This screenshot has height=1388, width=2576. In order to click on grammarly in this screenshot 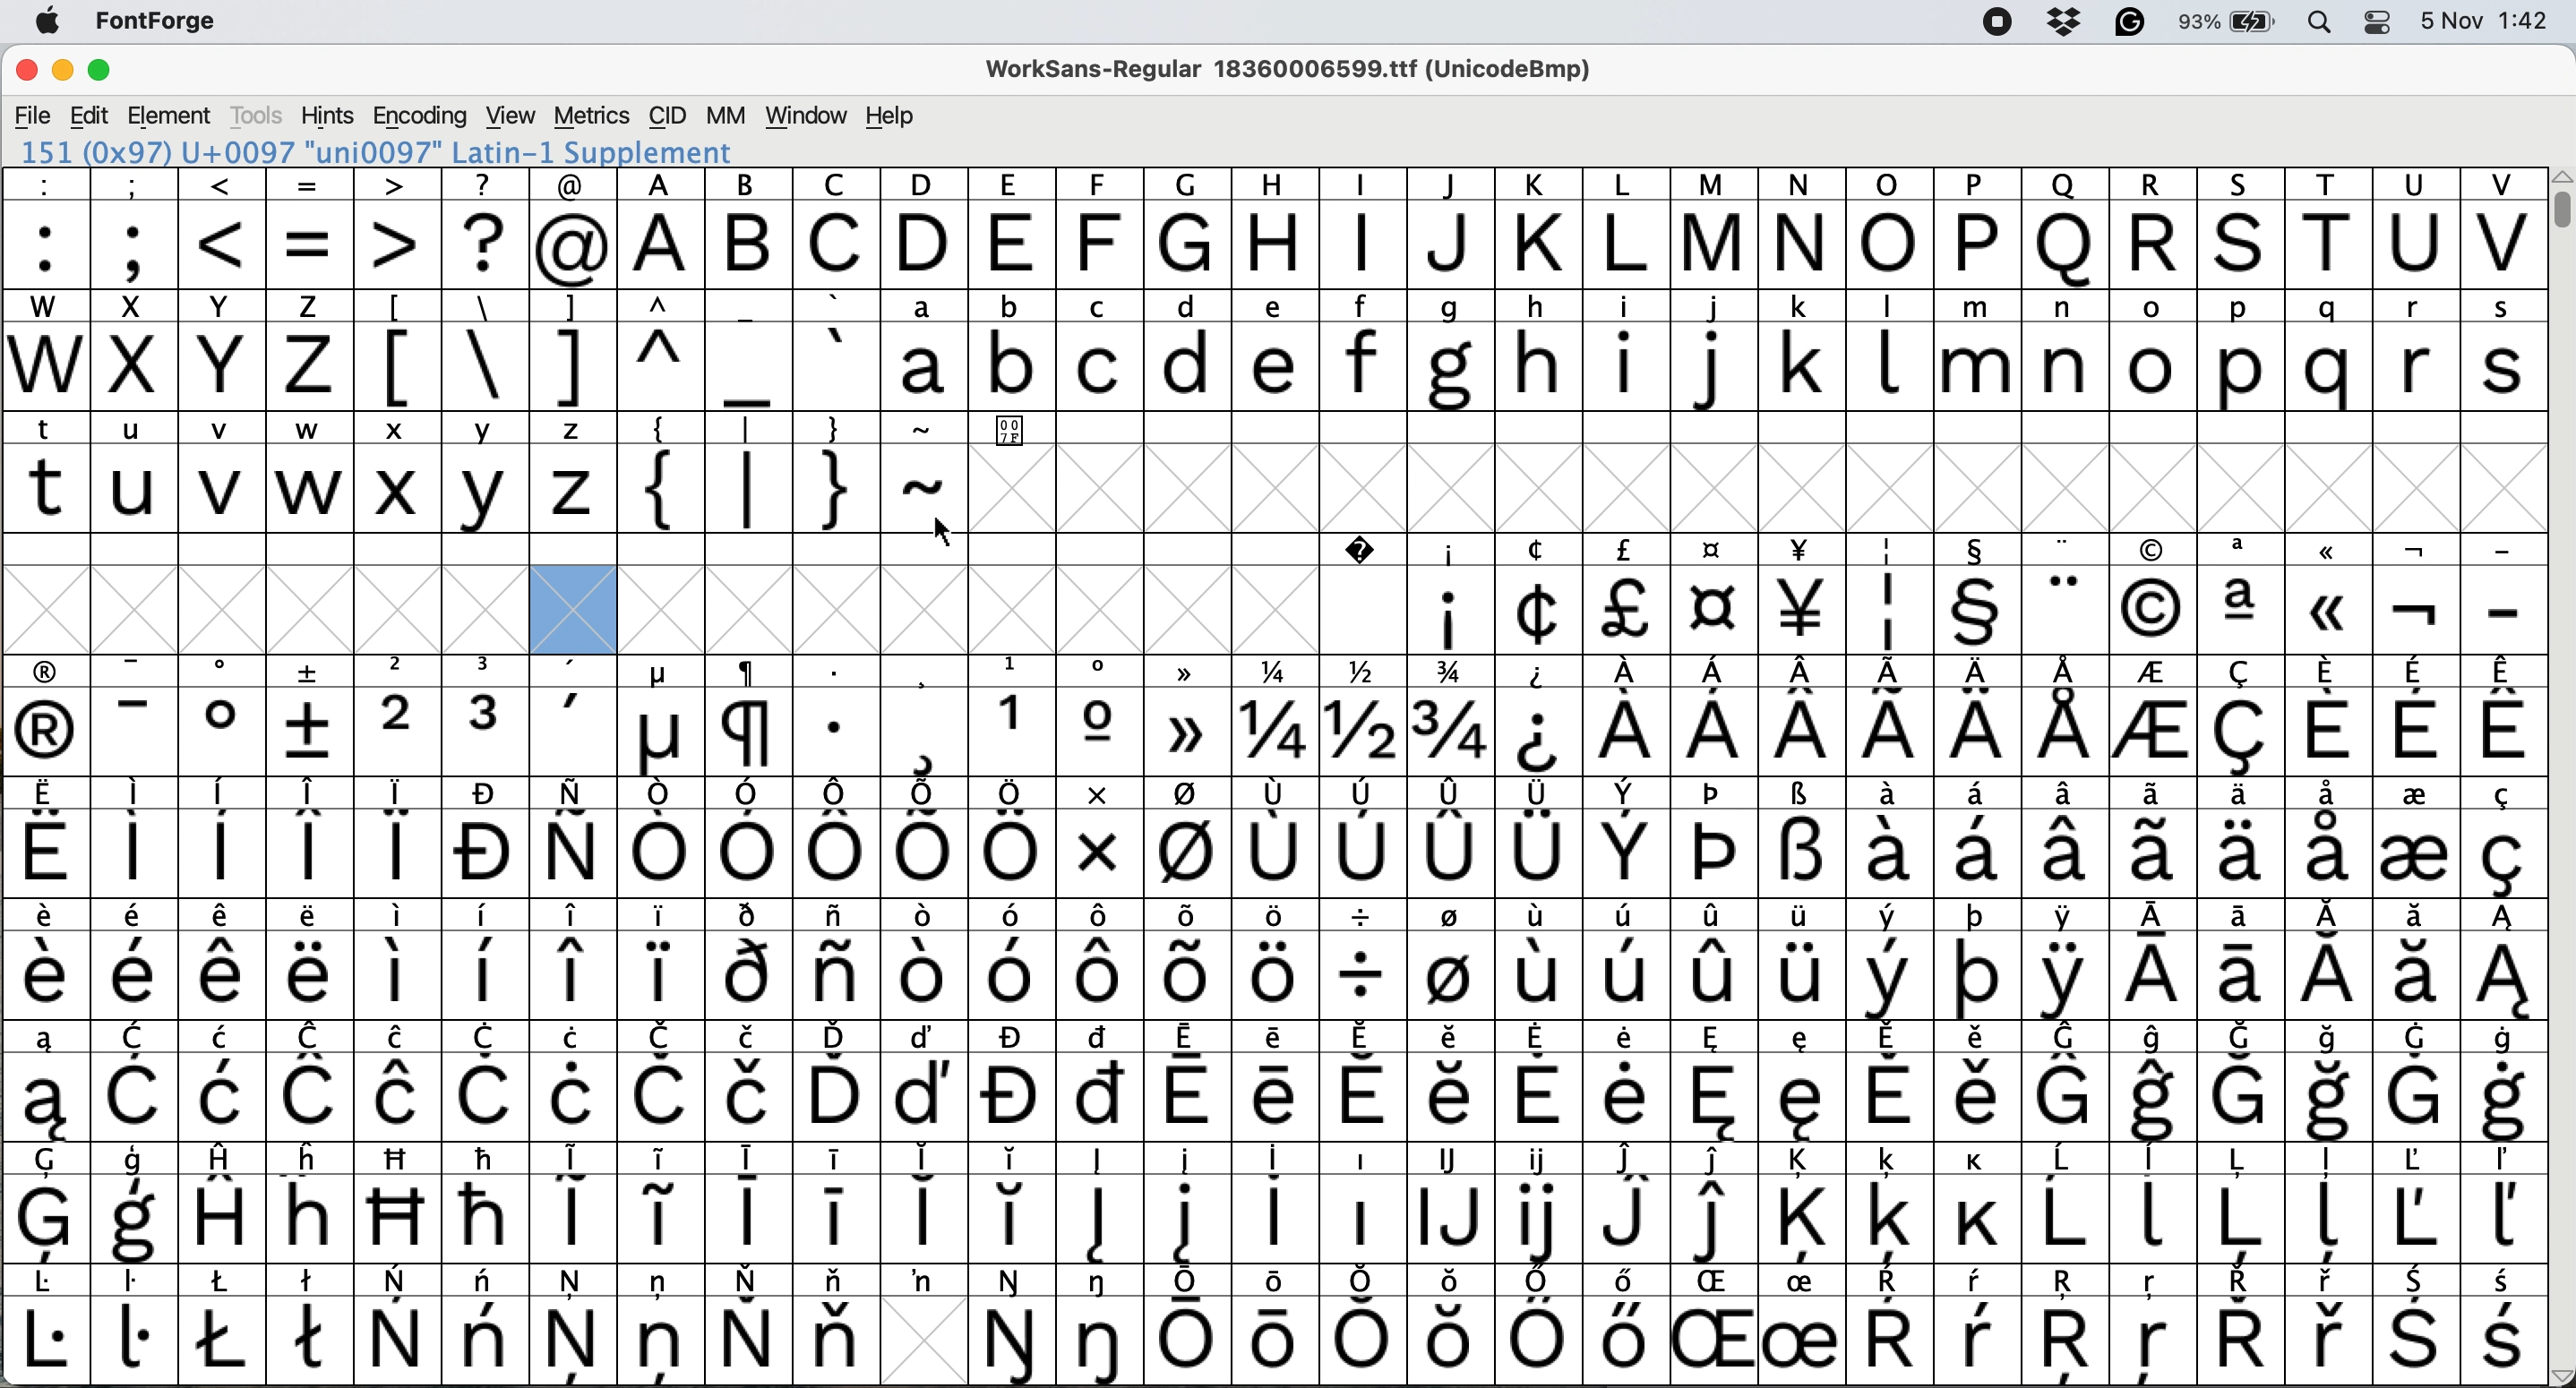, I will do `click(2129, 26)`.